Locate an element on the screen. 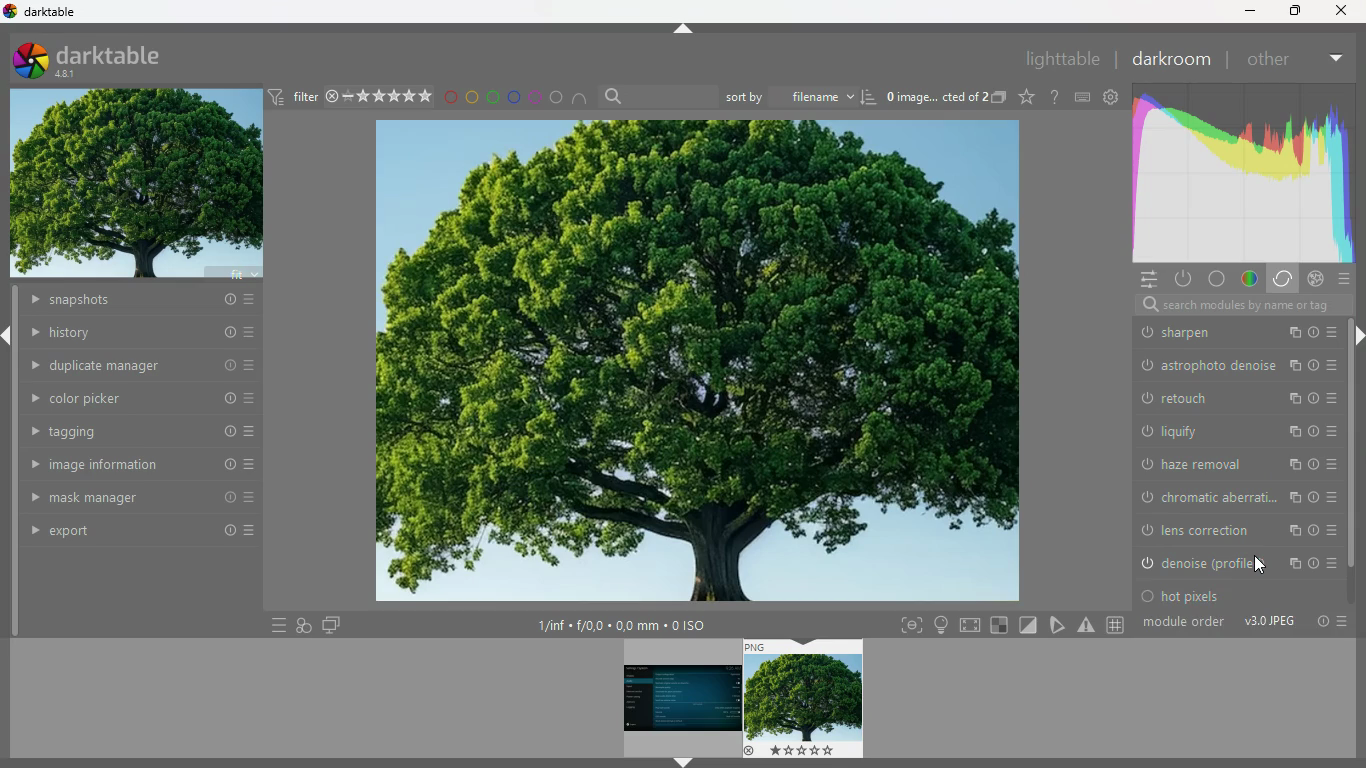 This screenshot has width=1366, height=768. dartable is located at coordinates (42, 12).